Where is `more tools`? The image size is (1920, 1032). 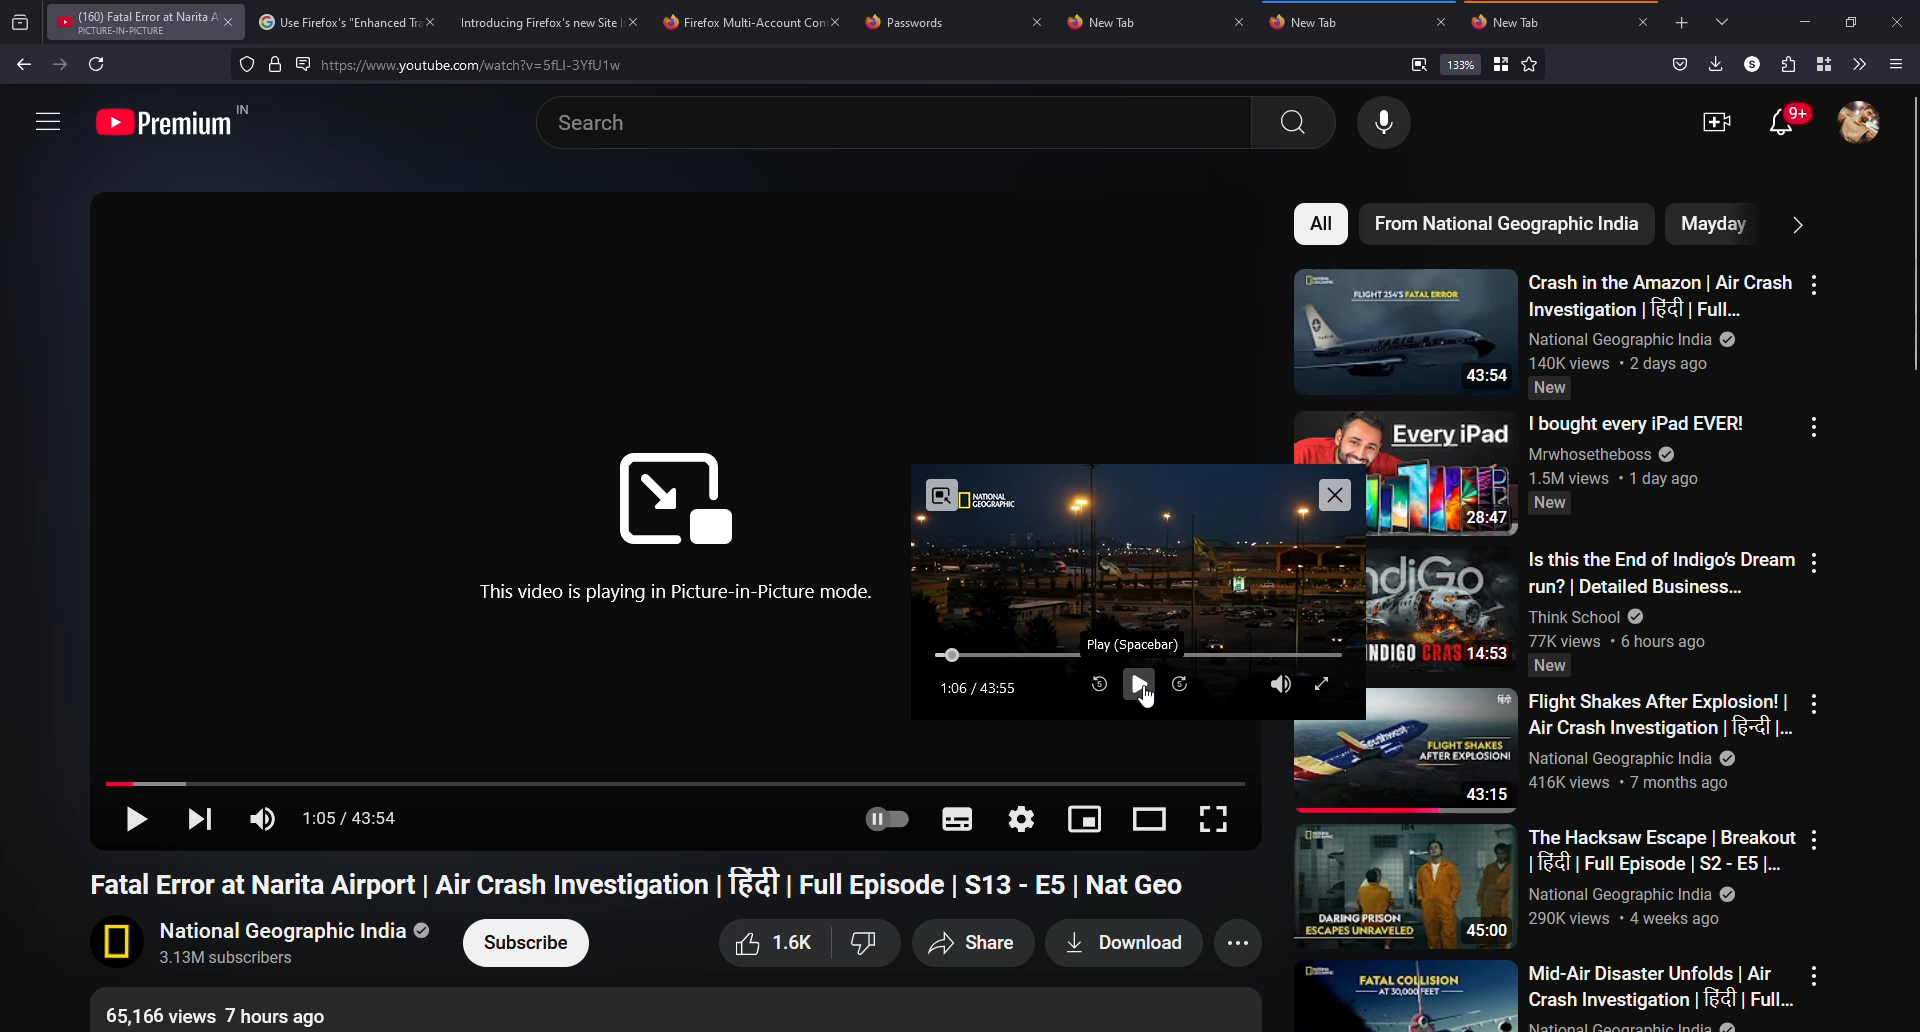 more tools is located at coordinates (1858, 64).